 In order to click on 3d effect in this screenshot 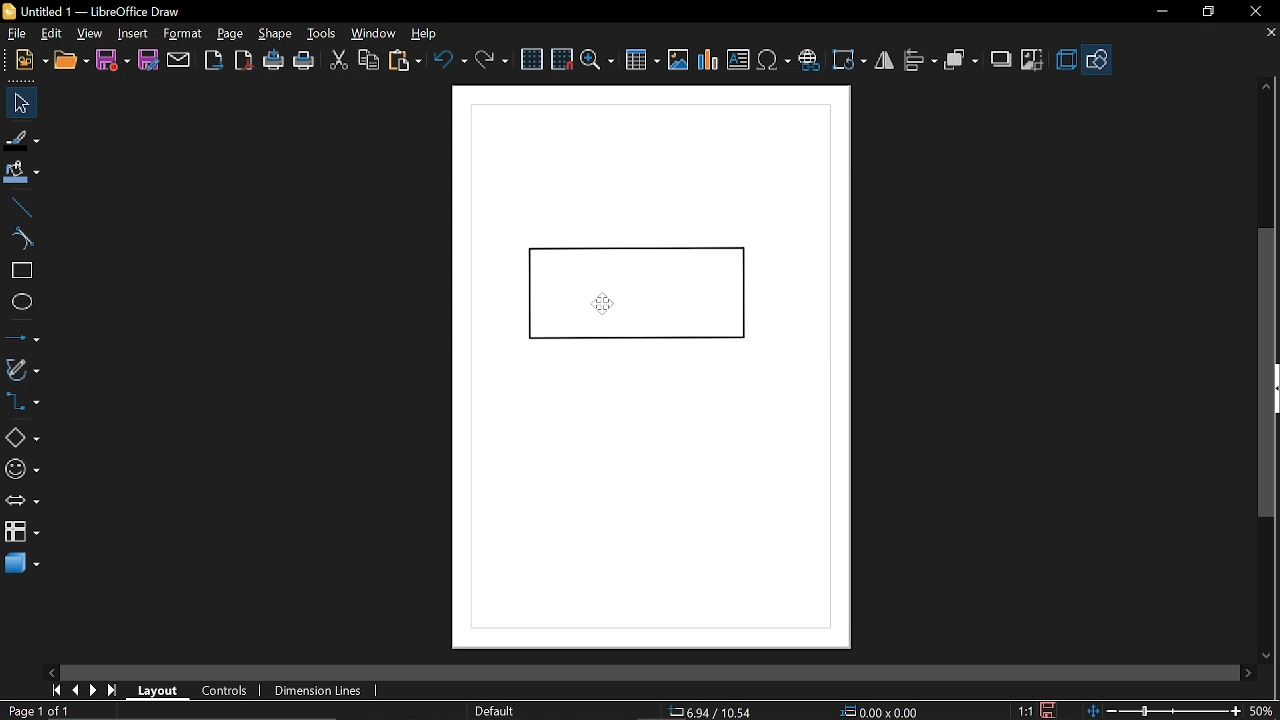, I will do `click(1066, 60)`.